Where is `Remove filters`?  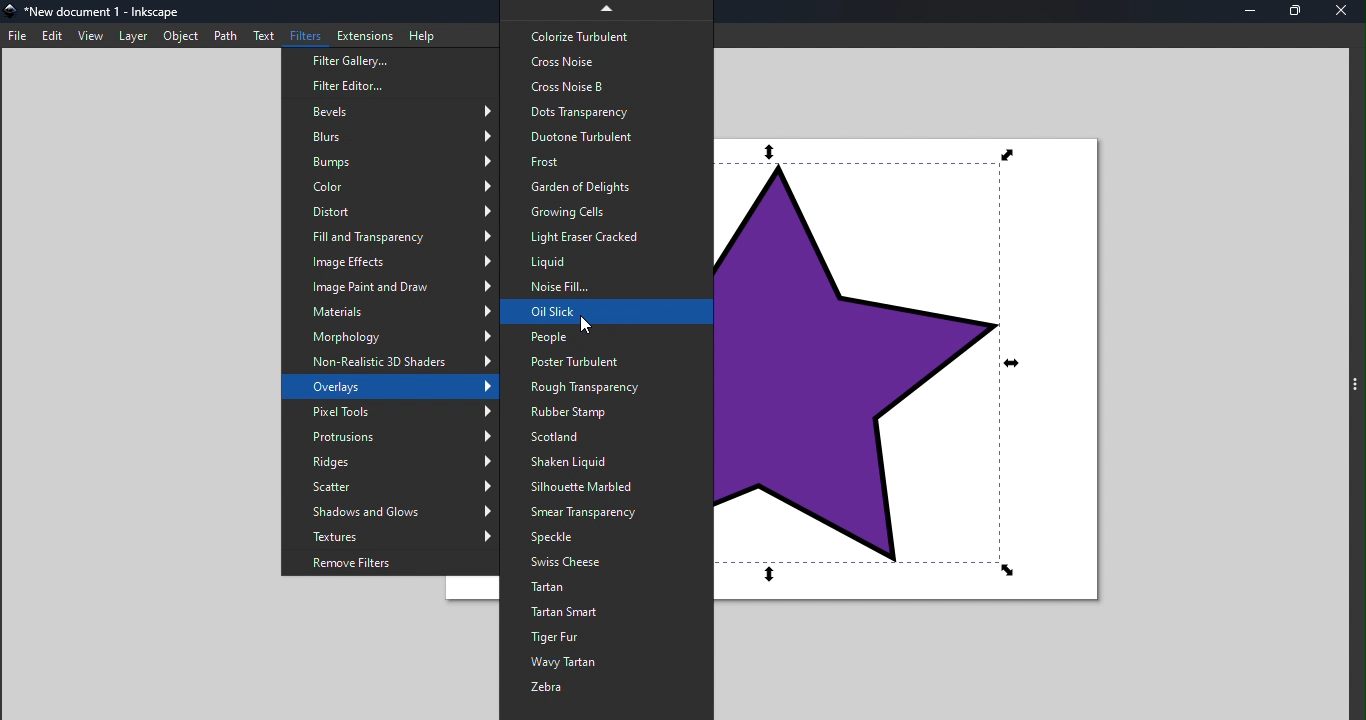
Remove filters is located at coordinates (392, 563).